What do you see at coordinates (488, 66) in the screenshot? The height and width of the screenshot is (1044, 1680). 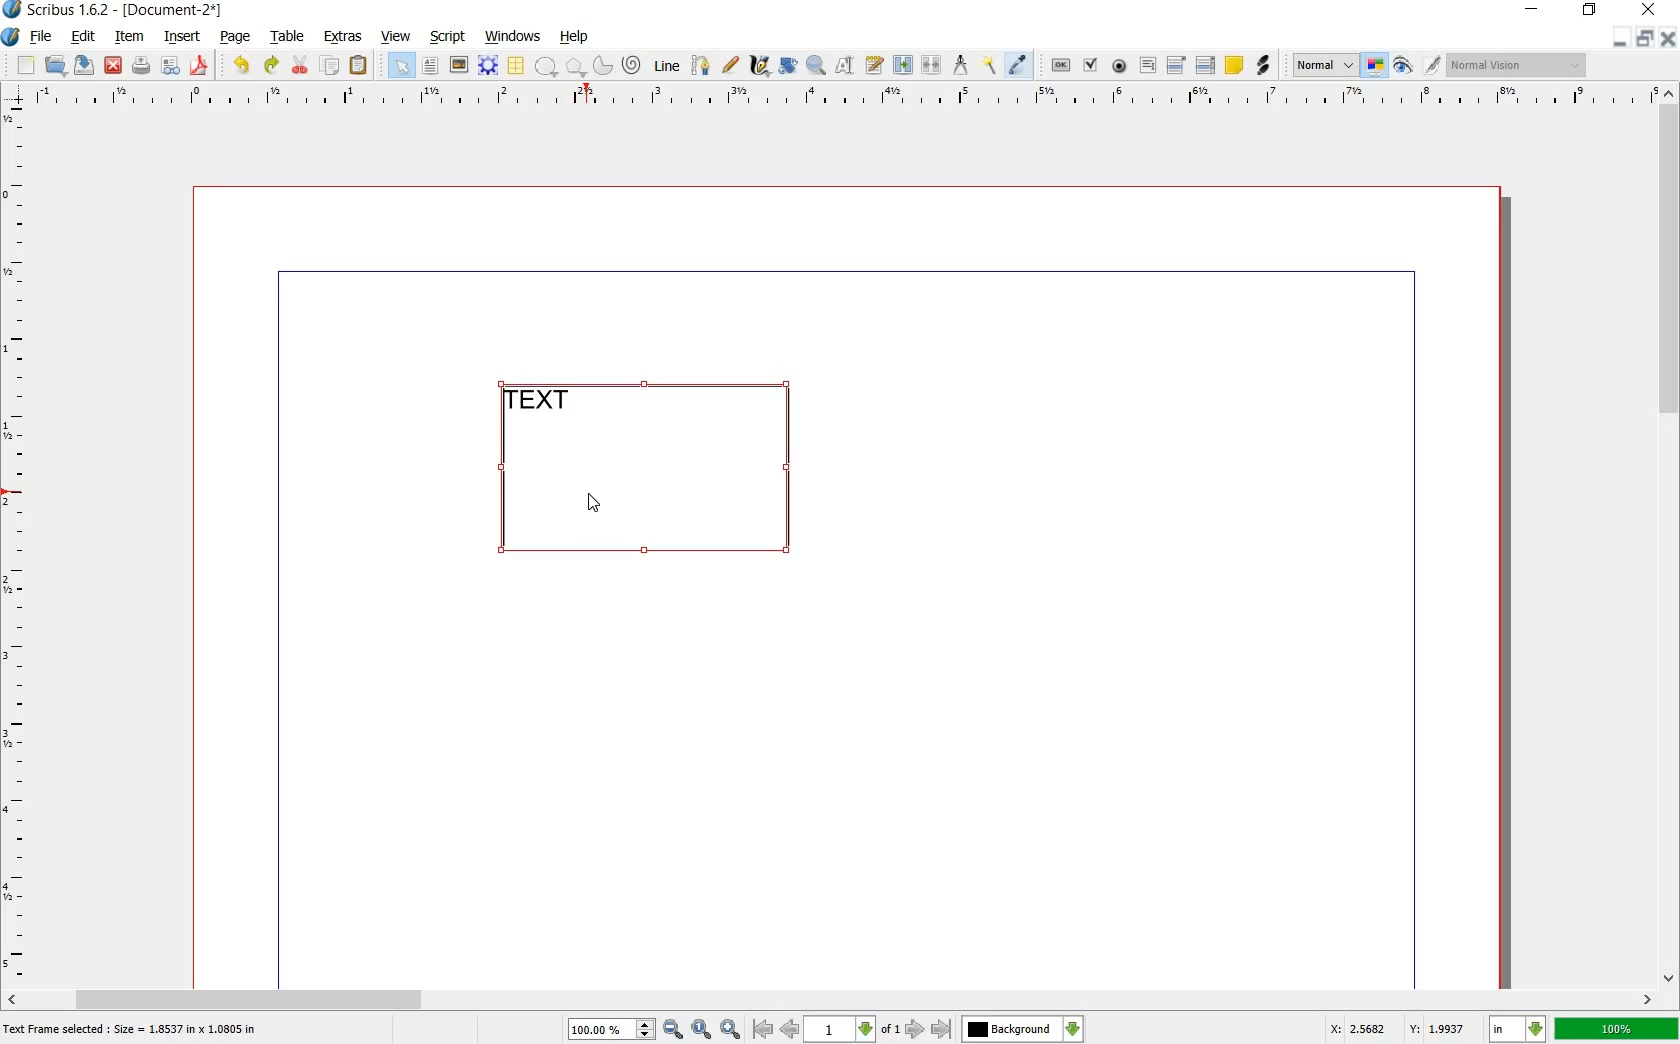 I see `render frame` at bounding box center [488, 66].